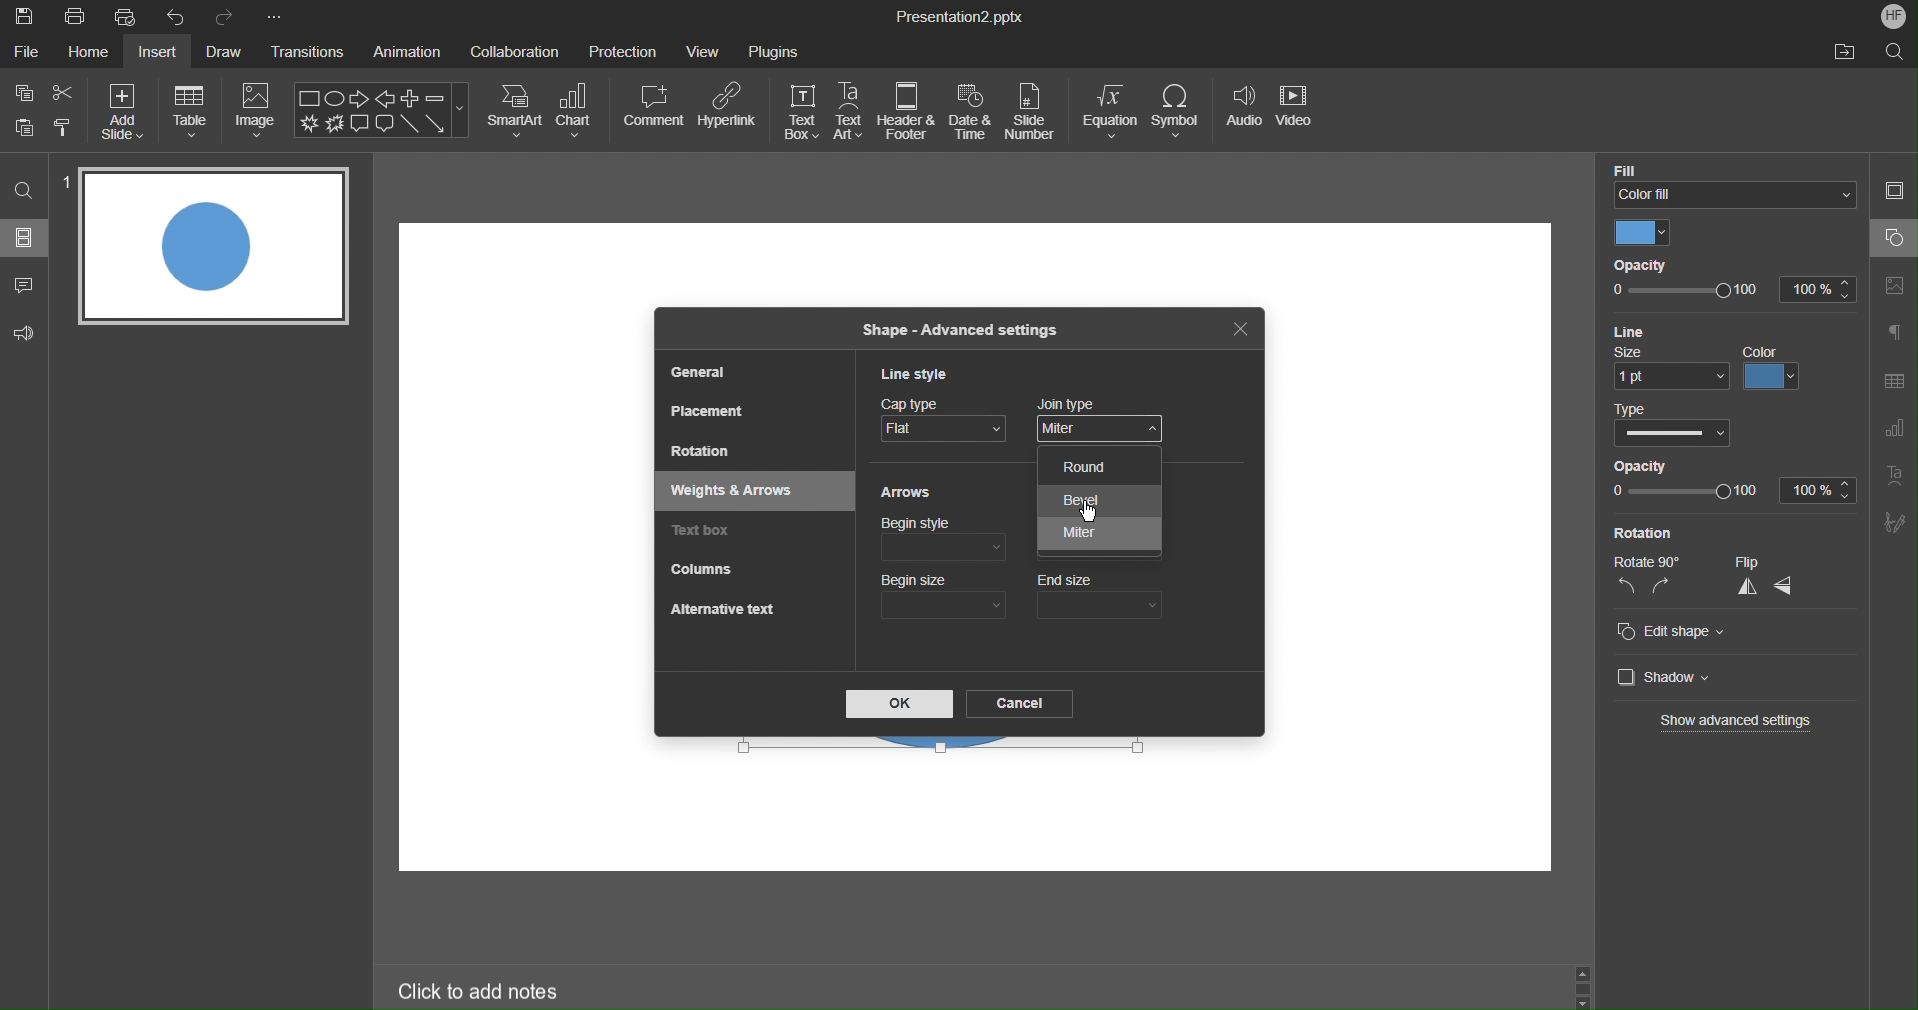 This screenshot has height=1010, width=1918. Describe the element at coordinates (515, 50) in the screenshot. I see `Collaboration` at that location.